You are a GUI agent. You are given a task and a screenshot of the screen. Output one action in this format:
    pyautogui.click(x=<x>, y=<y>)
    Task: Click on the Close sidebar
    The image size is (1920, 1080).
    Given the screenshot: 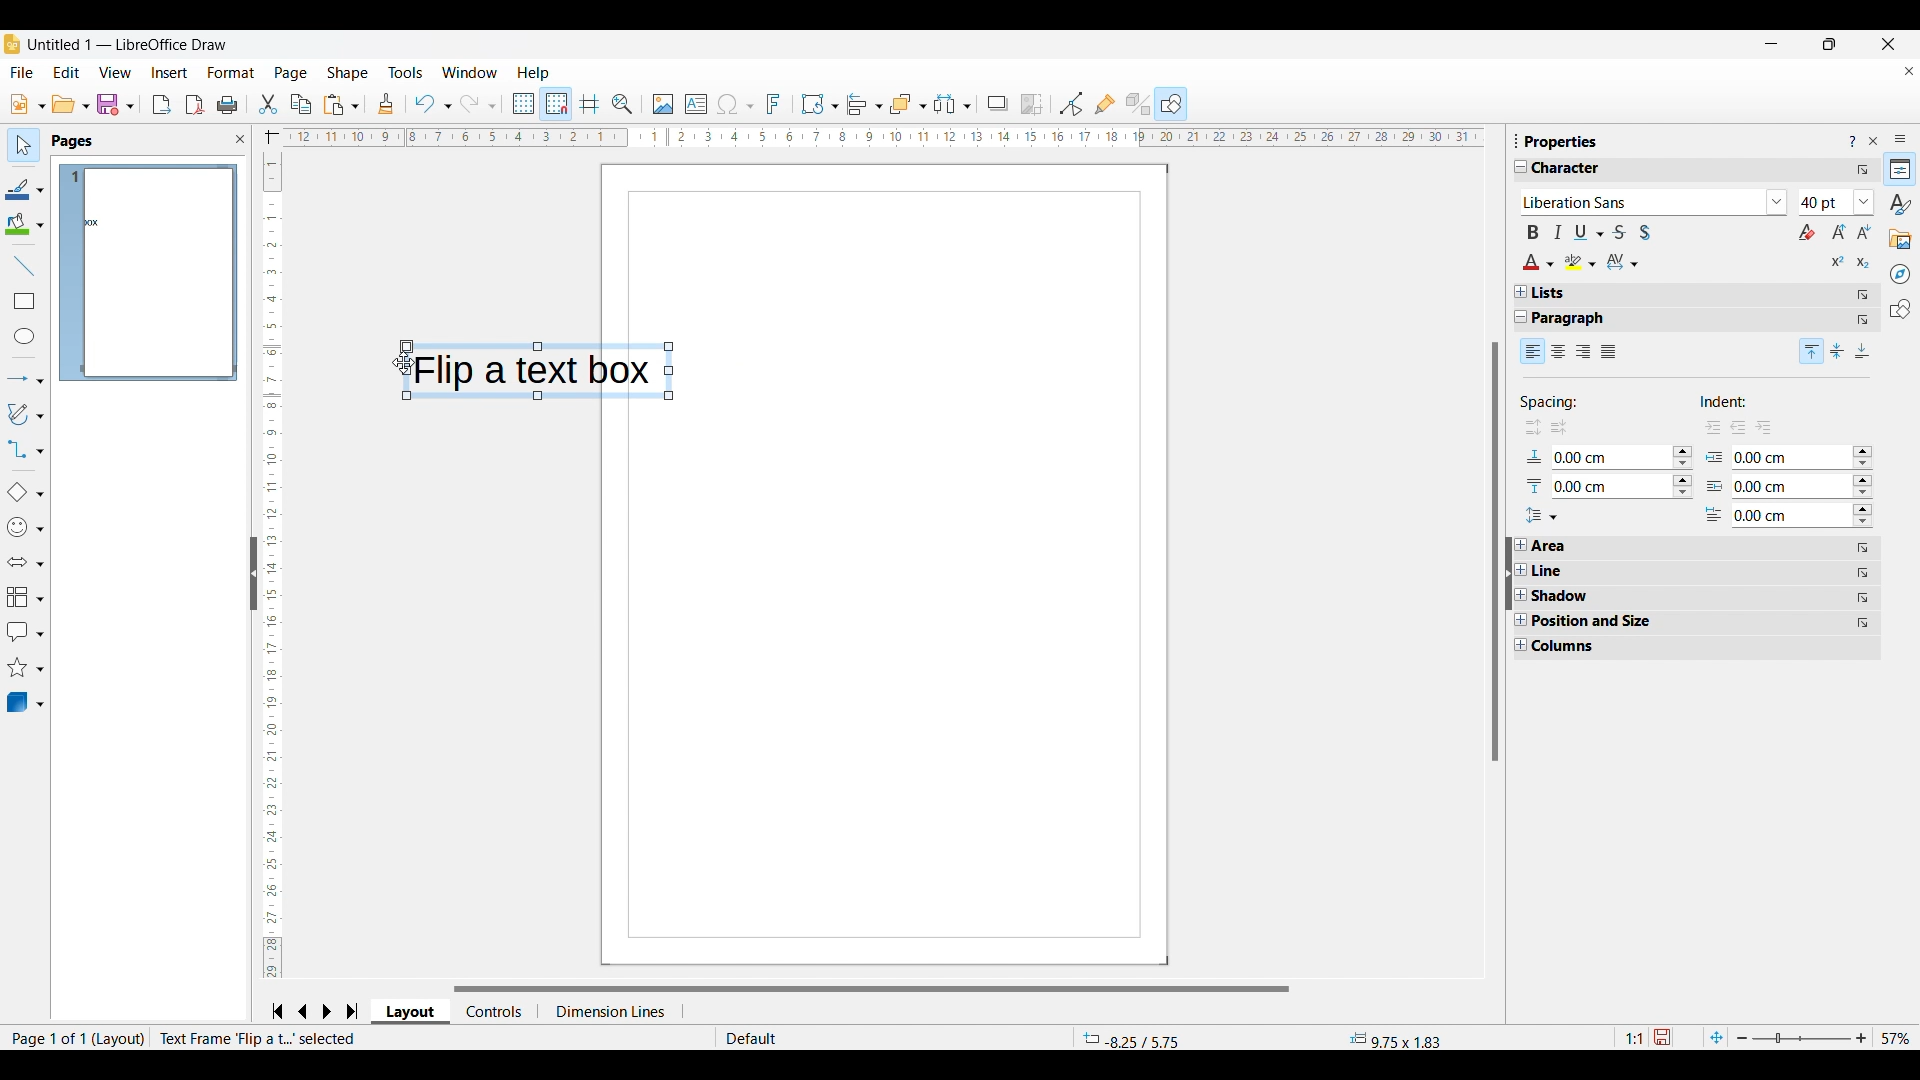 What is the action you would take?
    pyautogui.click(x=241, y=139)
    